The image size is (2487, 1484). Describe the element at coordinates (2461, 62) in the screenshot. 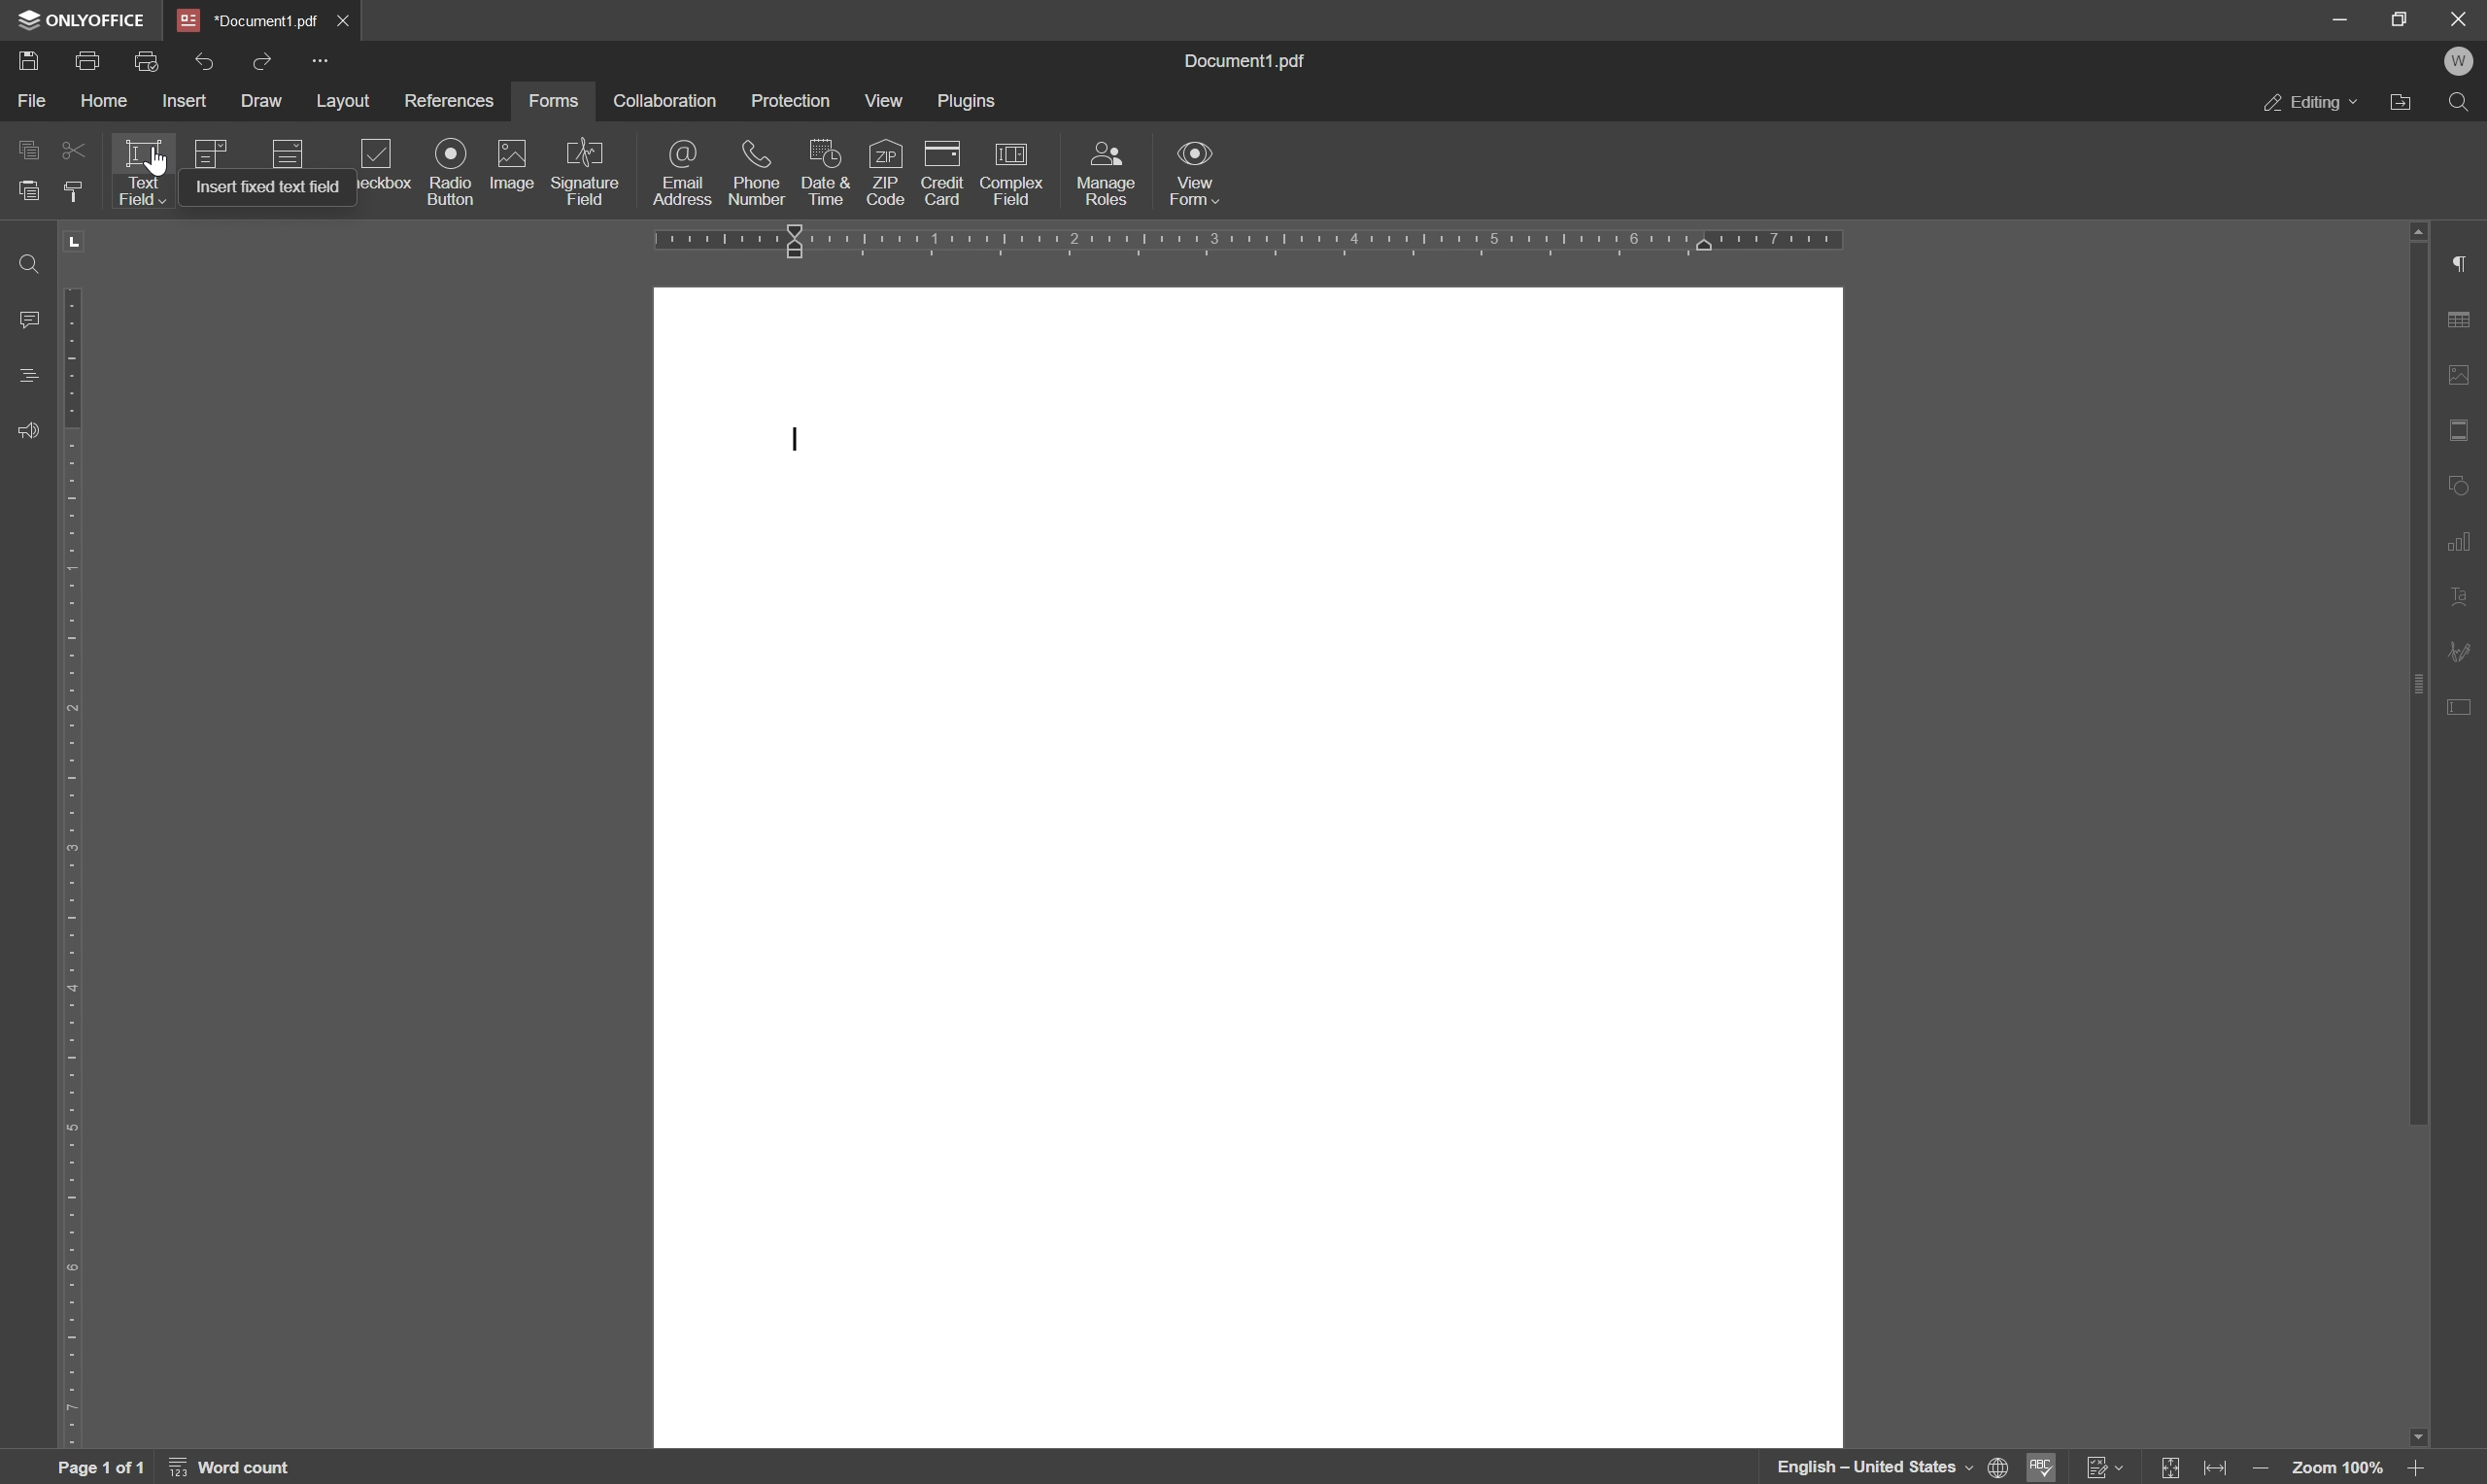

I see `welcome` at that location.